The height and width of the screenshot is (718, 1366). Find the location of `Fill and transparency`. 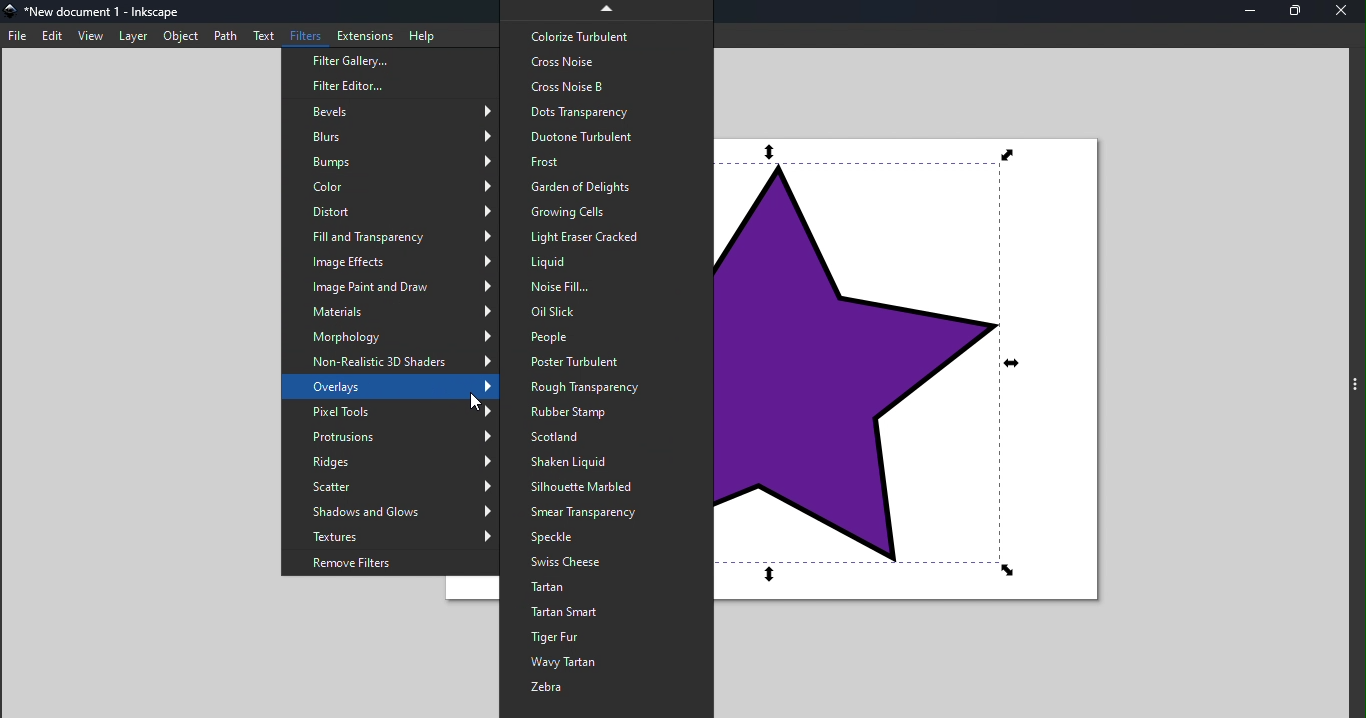

Fill and transparency is located at coordinates (393, 237).